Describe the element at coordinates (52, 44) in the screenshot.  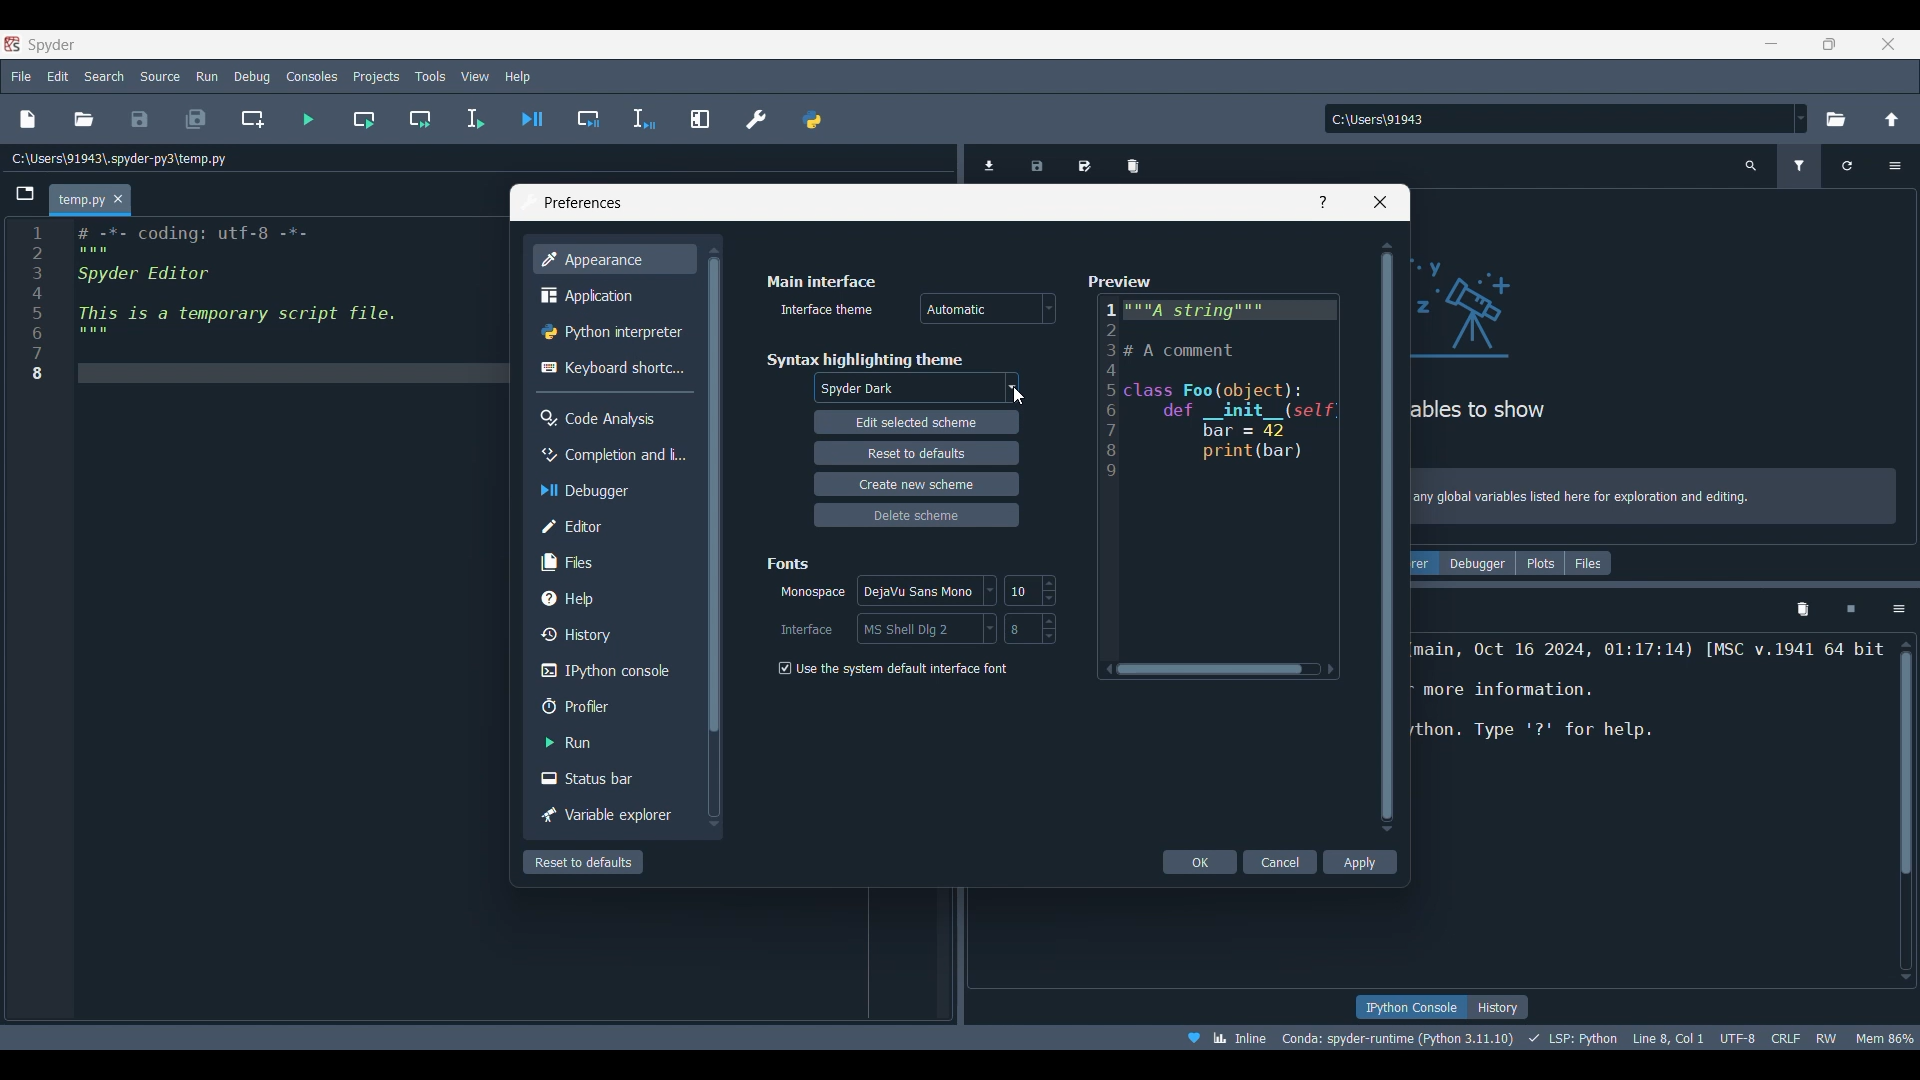
I see `Software name` at that location.